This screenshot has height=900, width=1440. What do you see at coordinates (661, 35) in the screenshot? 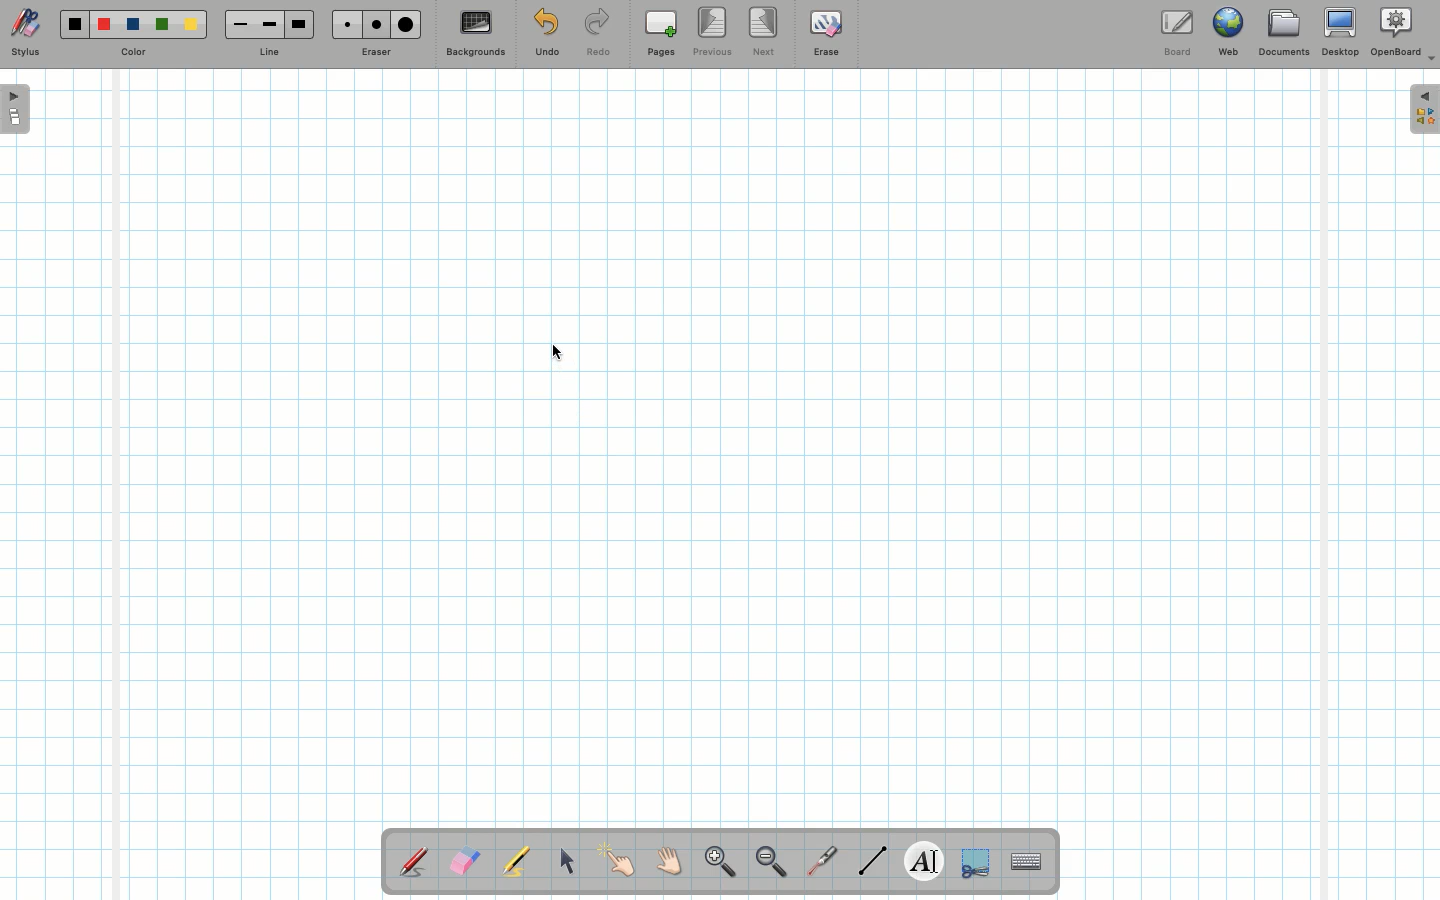
I see `Pages` at bounding box center [661, 35].